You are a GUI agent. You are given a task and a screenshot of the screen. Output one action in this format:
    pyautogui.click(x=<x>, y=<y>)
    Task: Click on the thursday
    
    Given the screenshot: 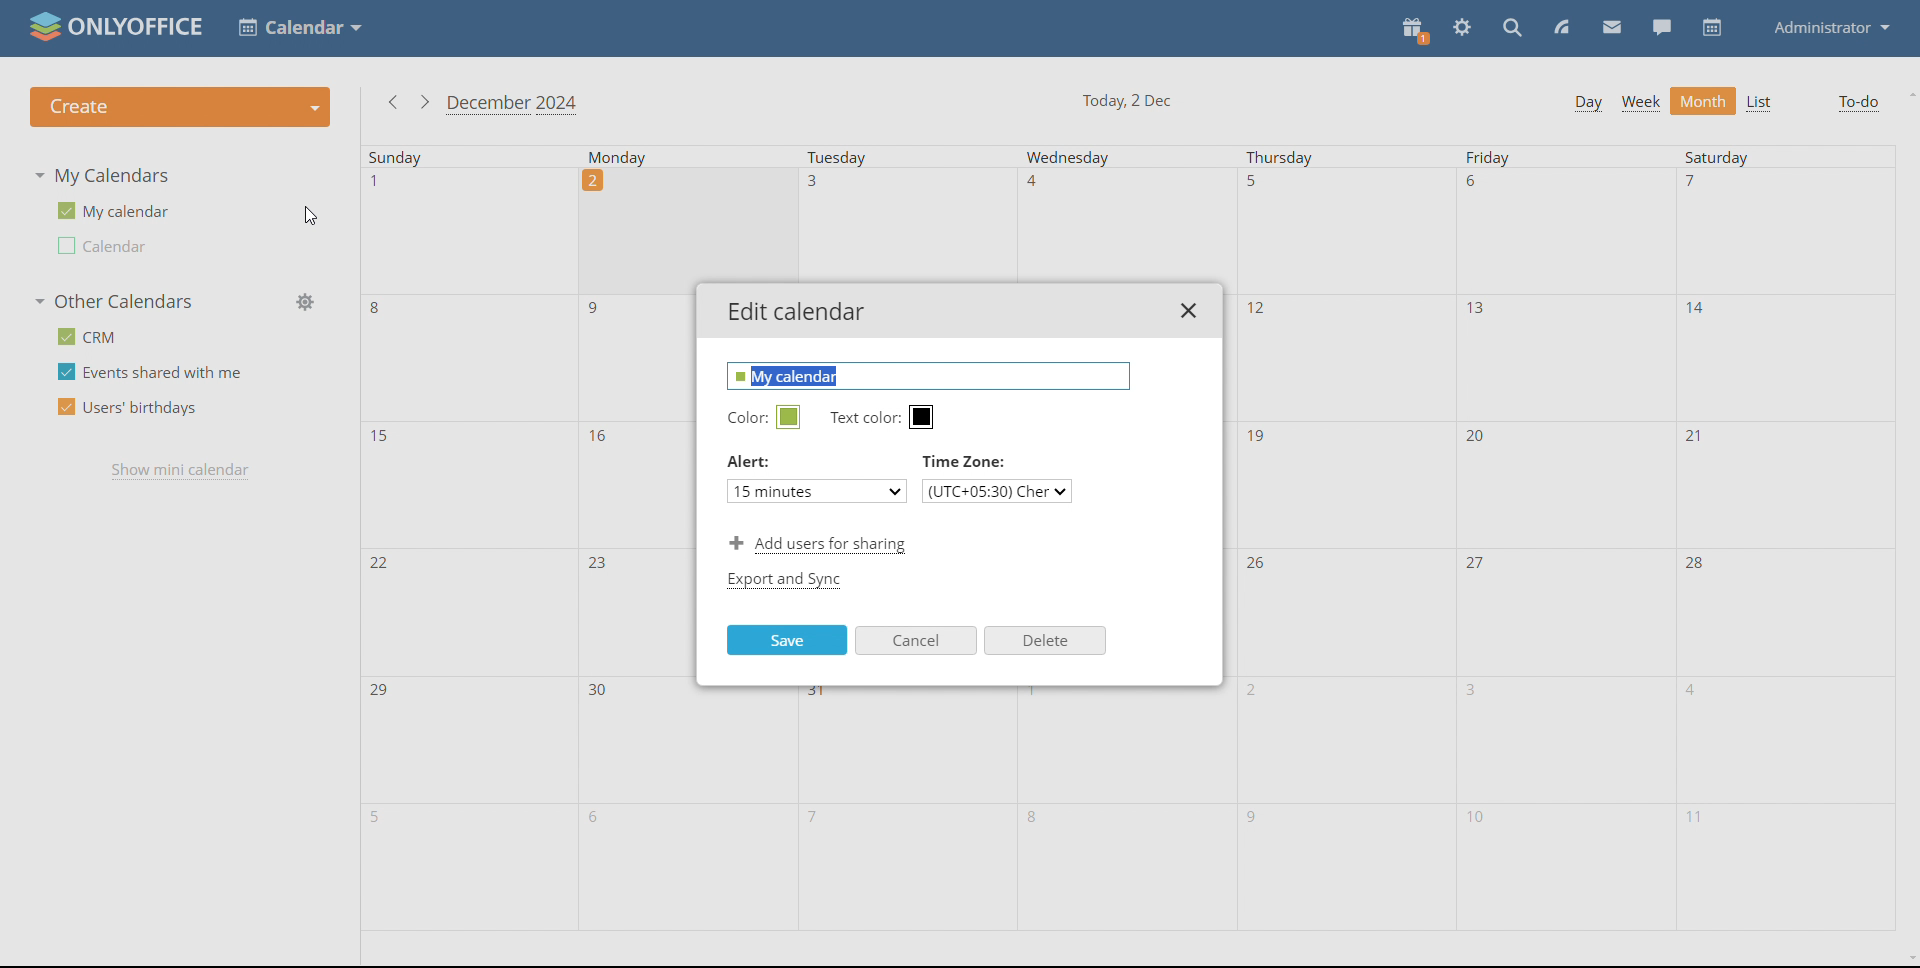 What is the action you would take?
    pyautogui.click(x=1336, y=156)
    